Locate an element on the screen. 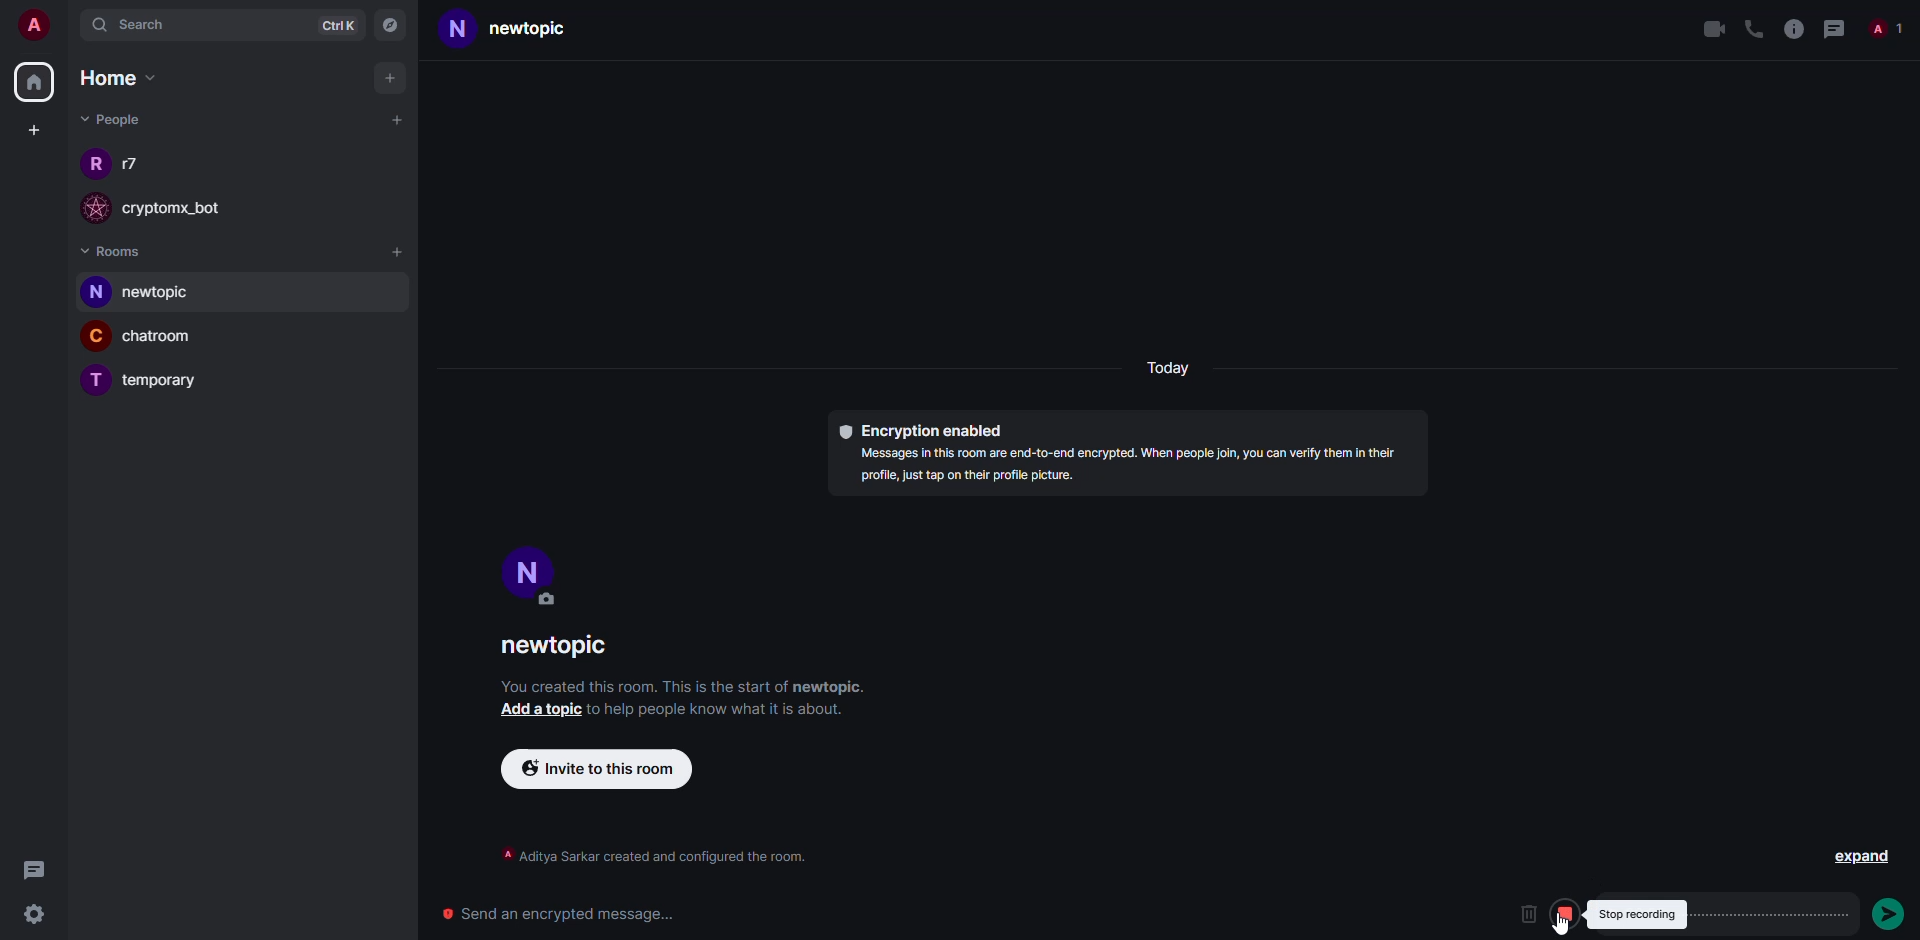 The image size is (1920, 940). add is located at coordinates (399, 255).